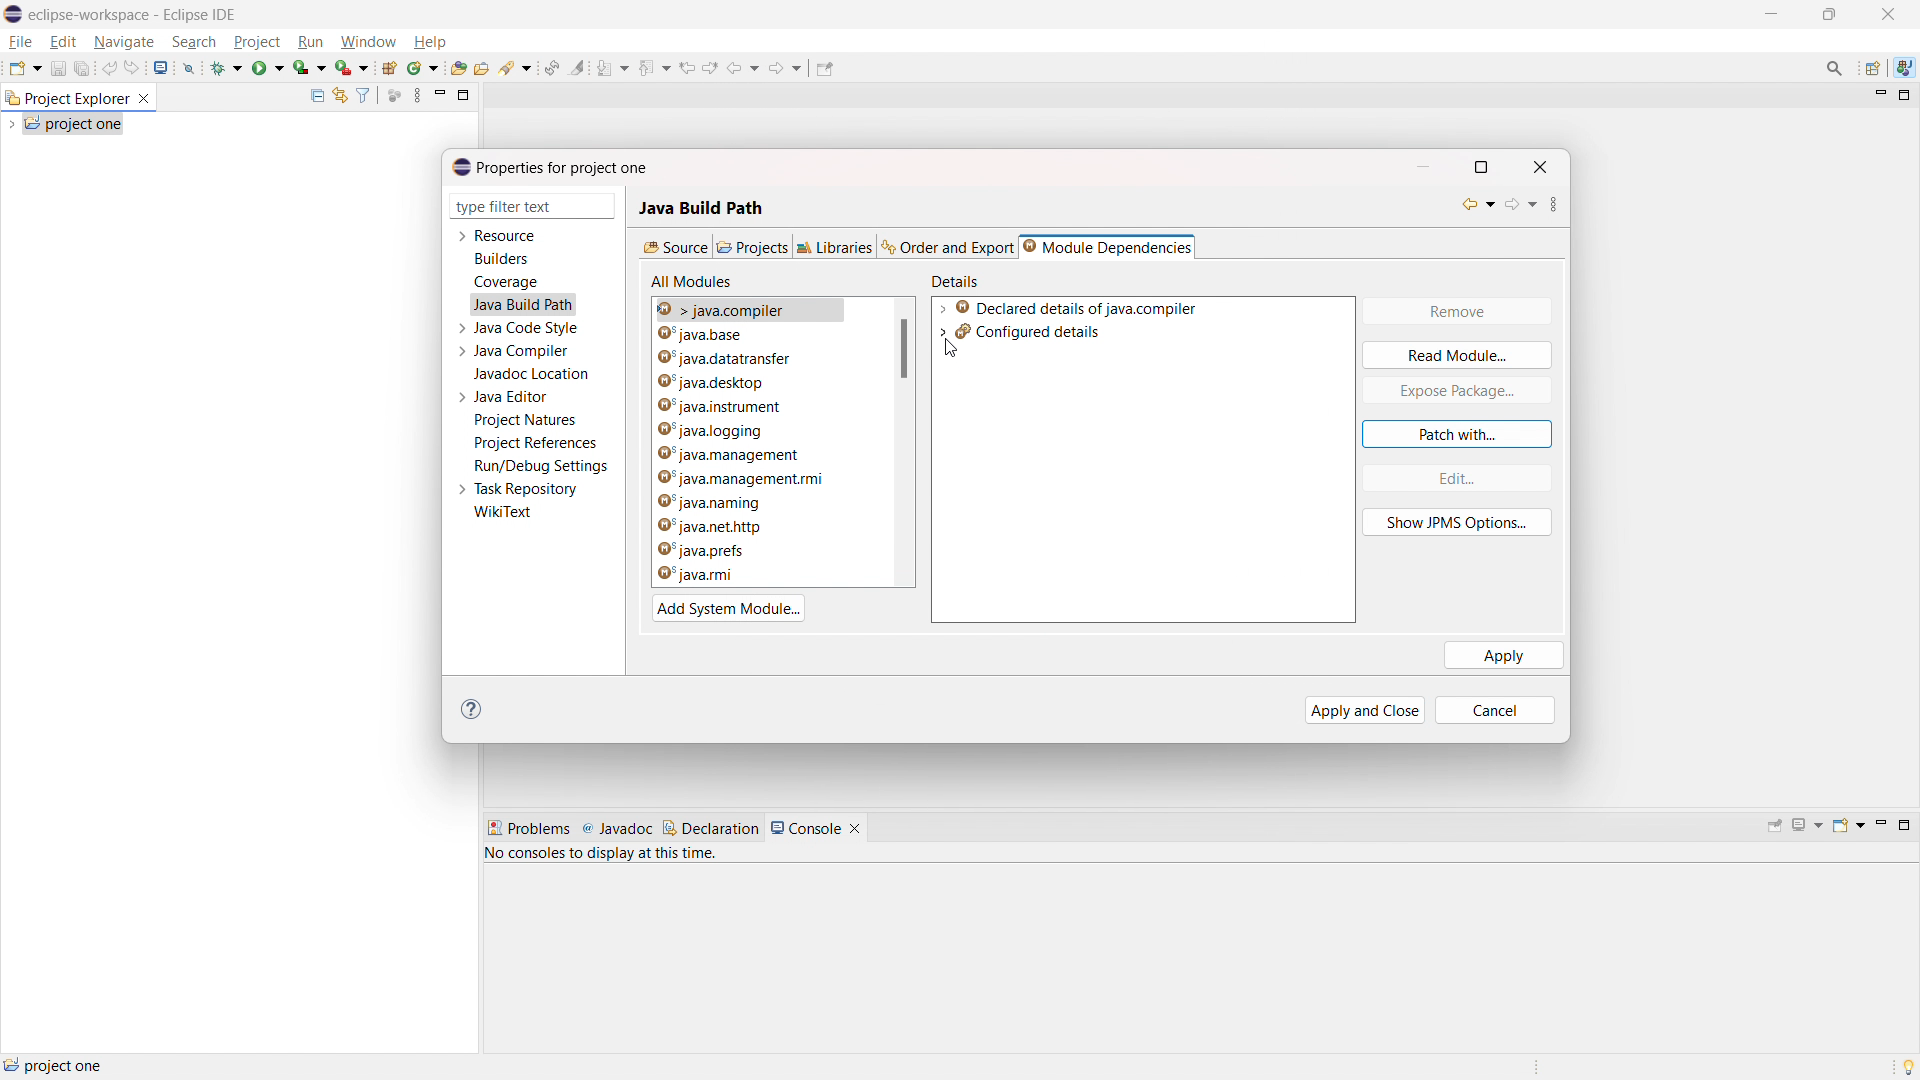  What do you see at coordinates (733, 575) in the screenshot?
I see `java.rmi` at bounding box center [733, 575].